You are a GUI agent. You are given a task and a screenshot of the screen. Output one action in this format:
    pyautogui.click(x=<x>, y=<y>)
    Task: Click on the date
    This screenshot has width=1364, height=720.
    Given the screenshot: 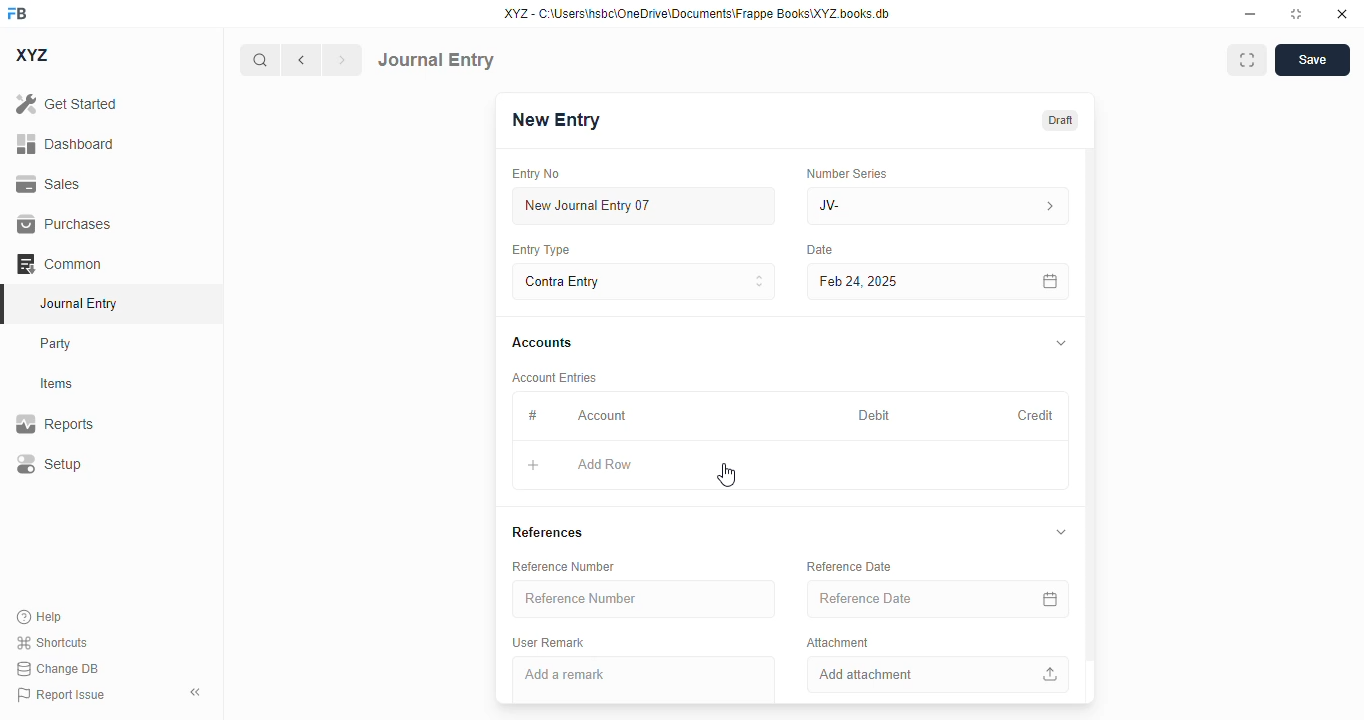 What is the action you would take?
    pyautogui.click(x=820, y=250)
    